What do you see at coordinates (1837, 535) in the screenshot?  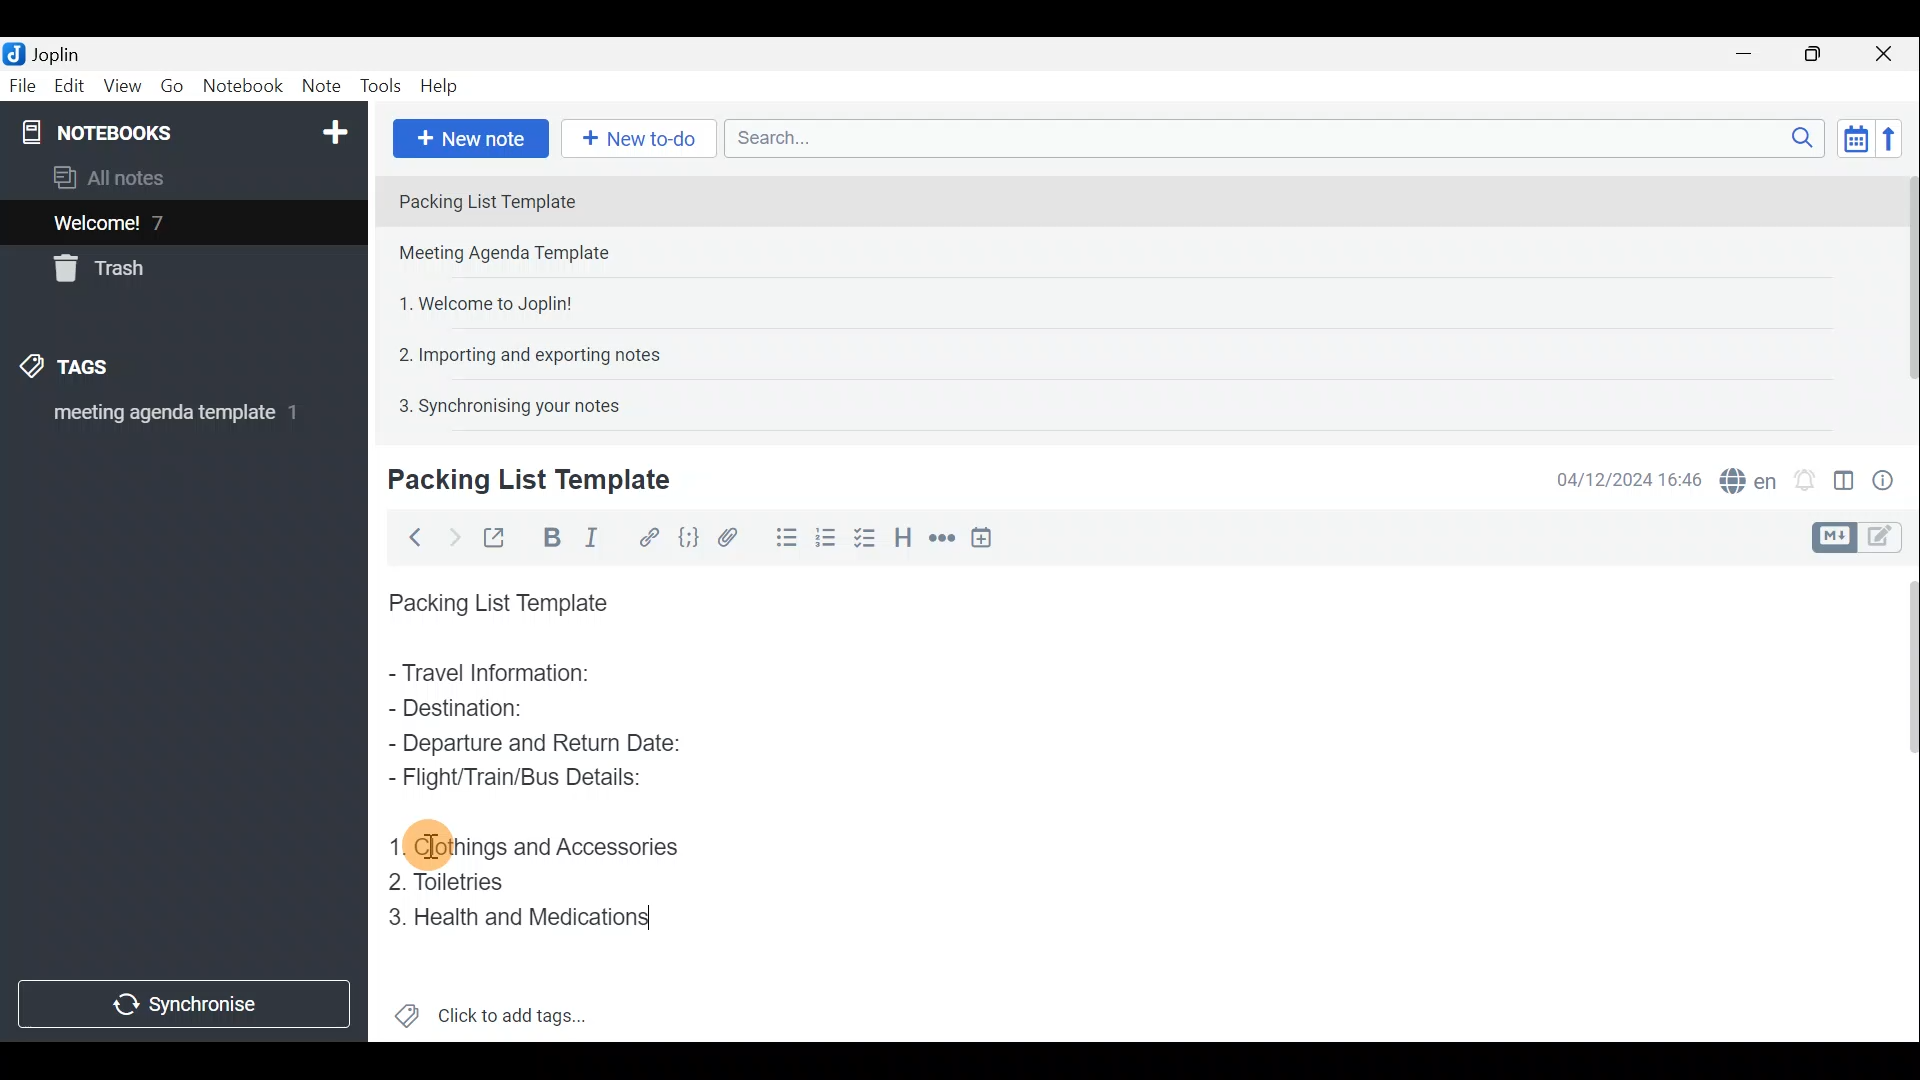 I see `Toggle editors` at bounding box center [1837, 535].